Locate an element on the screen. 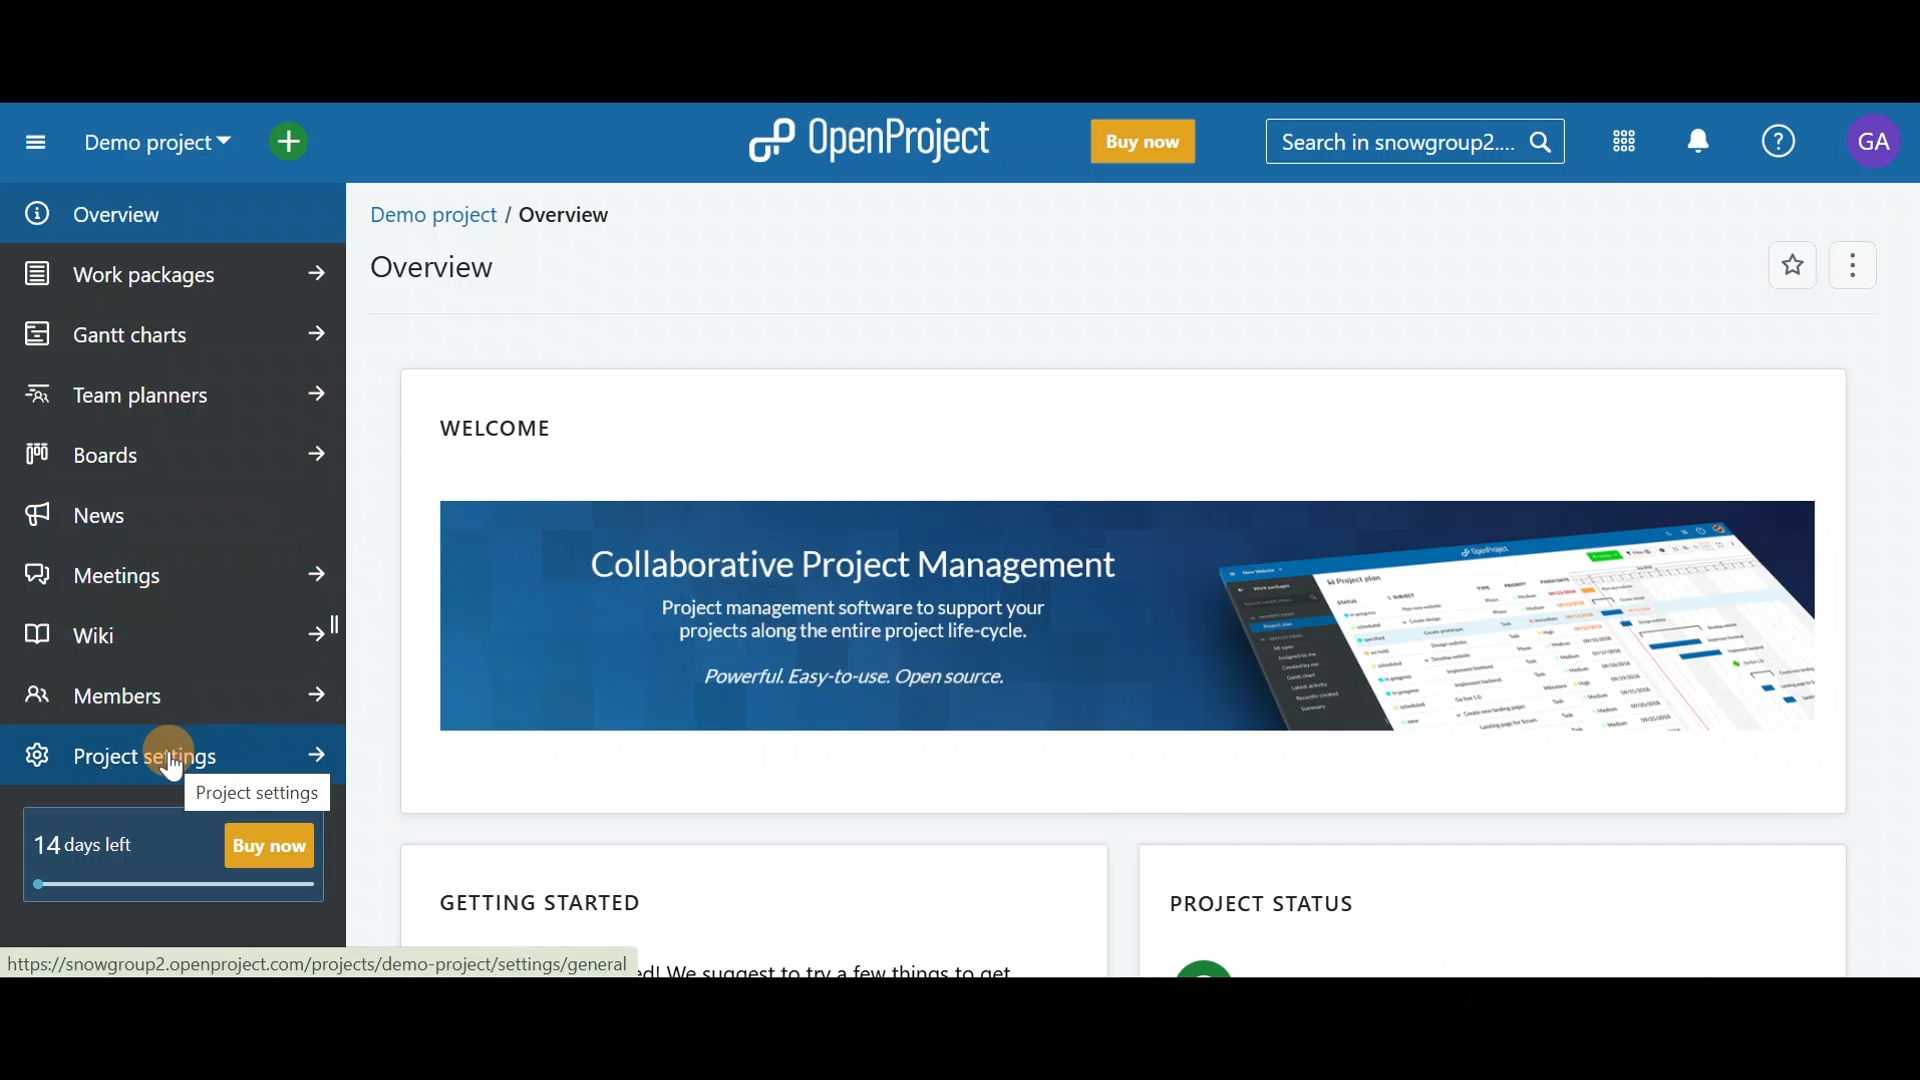 Image resolution: width=1920 pixels, height=1080 pixels. Project overview is located at coordinates (496, 239).